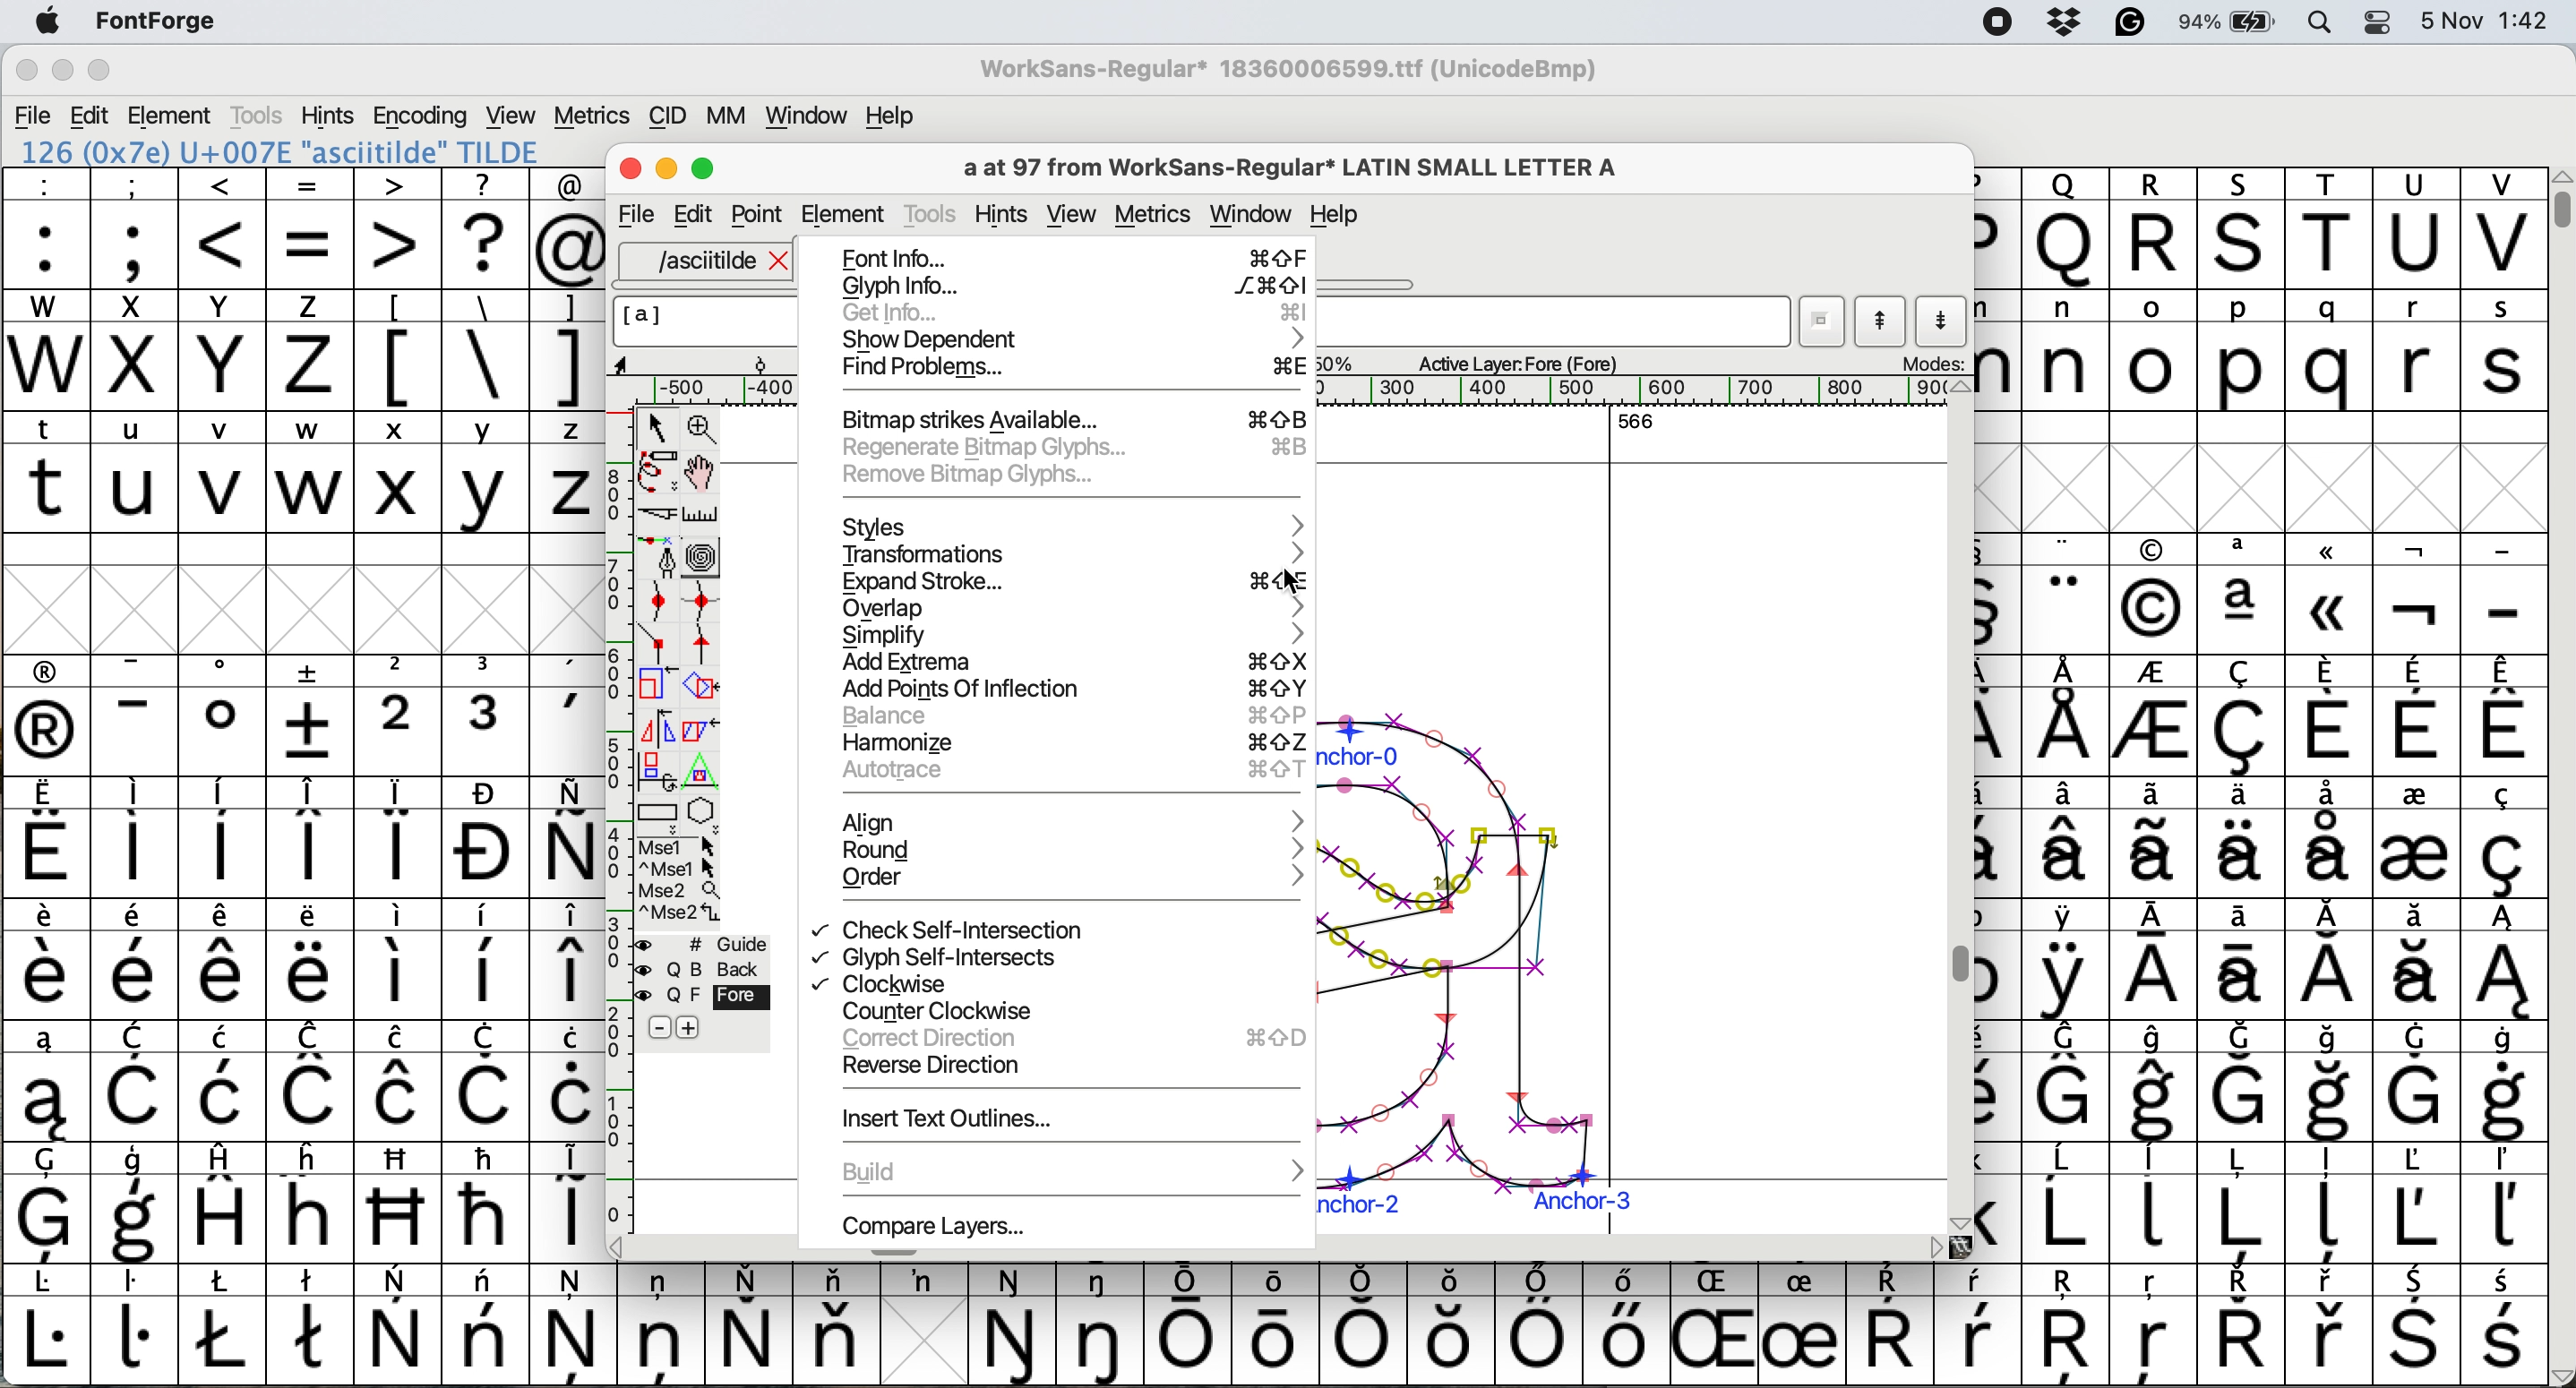  What do you see at coordinates (659, 516) in the screenshot?
I see `cut splines in two` at bounding box center [659, 516].